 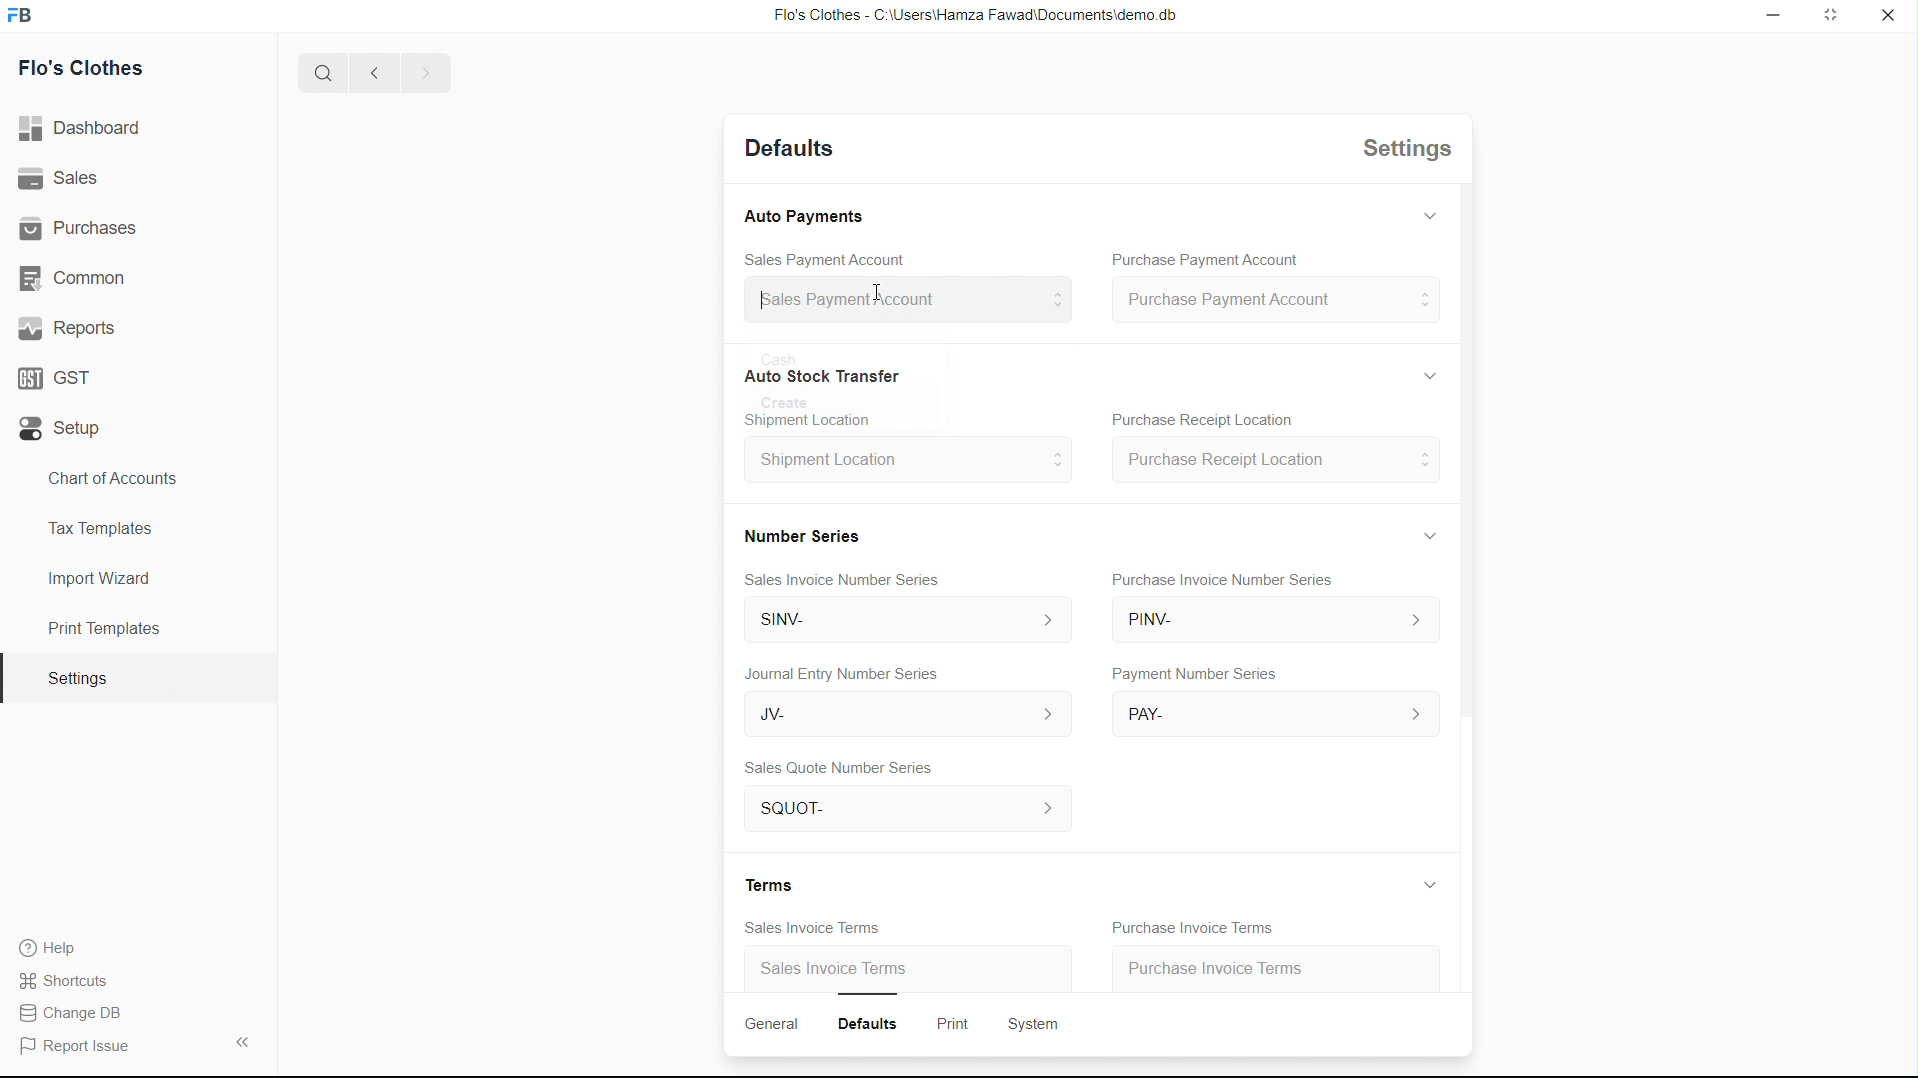 What do you see at coordinates (1276, 715) in the screenshot?
I see `PAY-` at bounding box center [1276, 715].